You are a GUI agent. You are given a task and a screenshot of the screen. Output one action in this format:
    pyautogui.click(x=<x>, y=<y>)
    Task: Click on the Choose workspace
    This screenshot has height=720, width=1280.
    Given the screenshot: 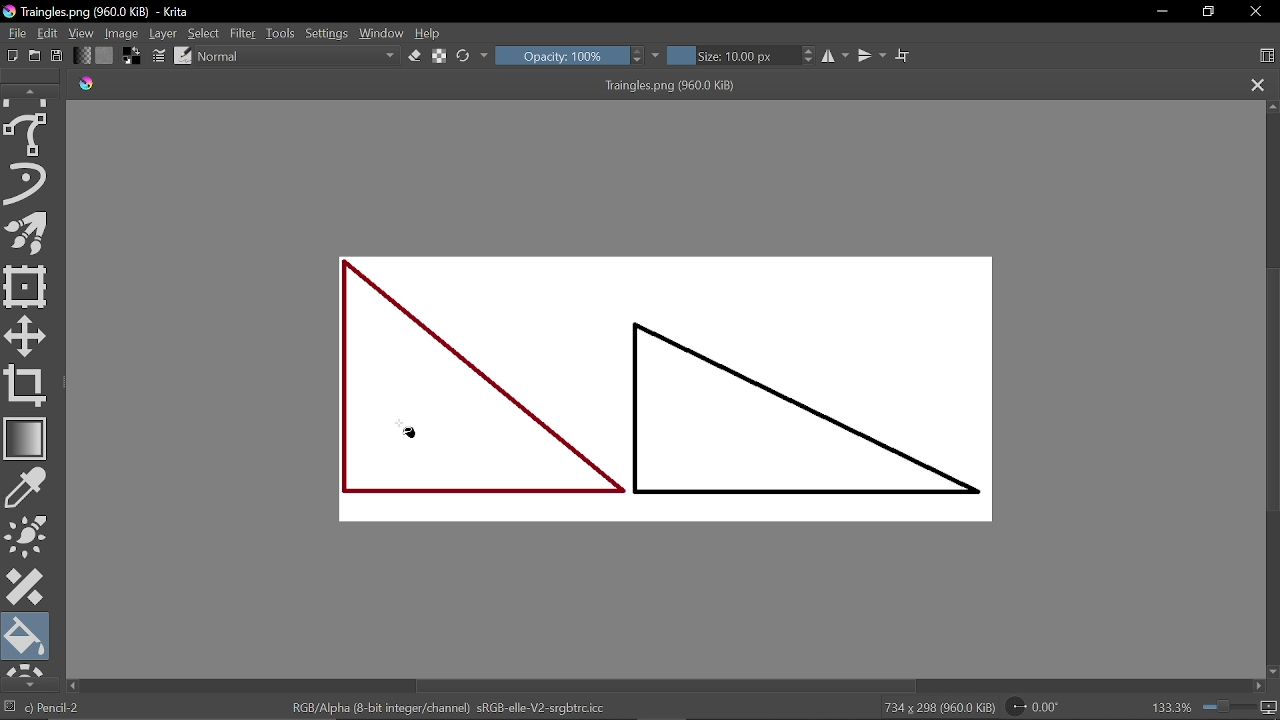 What is the action you would take?
    pyautogui.click(x=1266, y=55)
    